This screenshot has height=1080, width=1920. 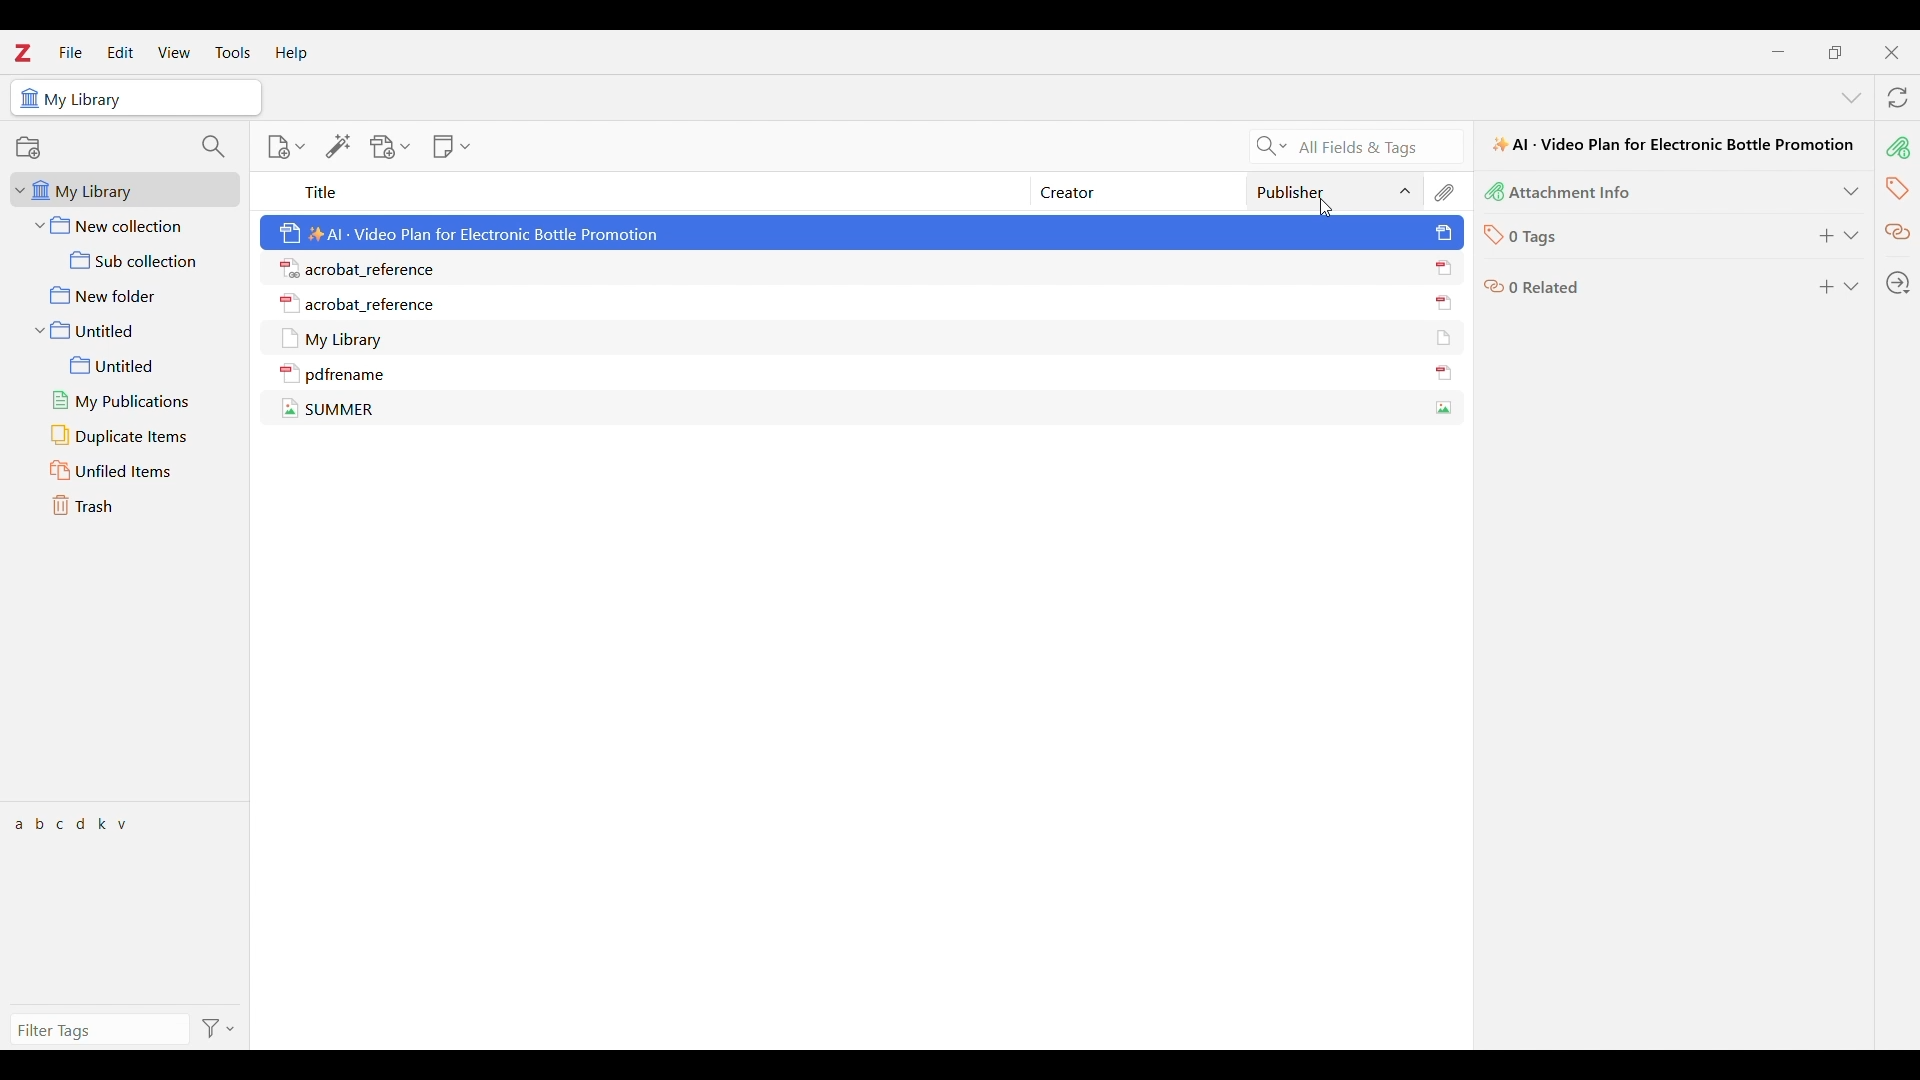 What do you see at coordinates (126, 295) in the screenshot?
I see `New folder` at bounding box center [126, 295].